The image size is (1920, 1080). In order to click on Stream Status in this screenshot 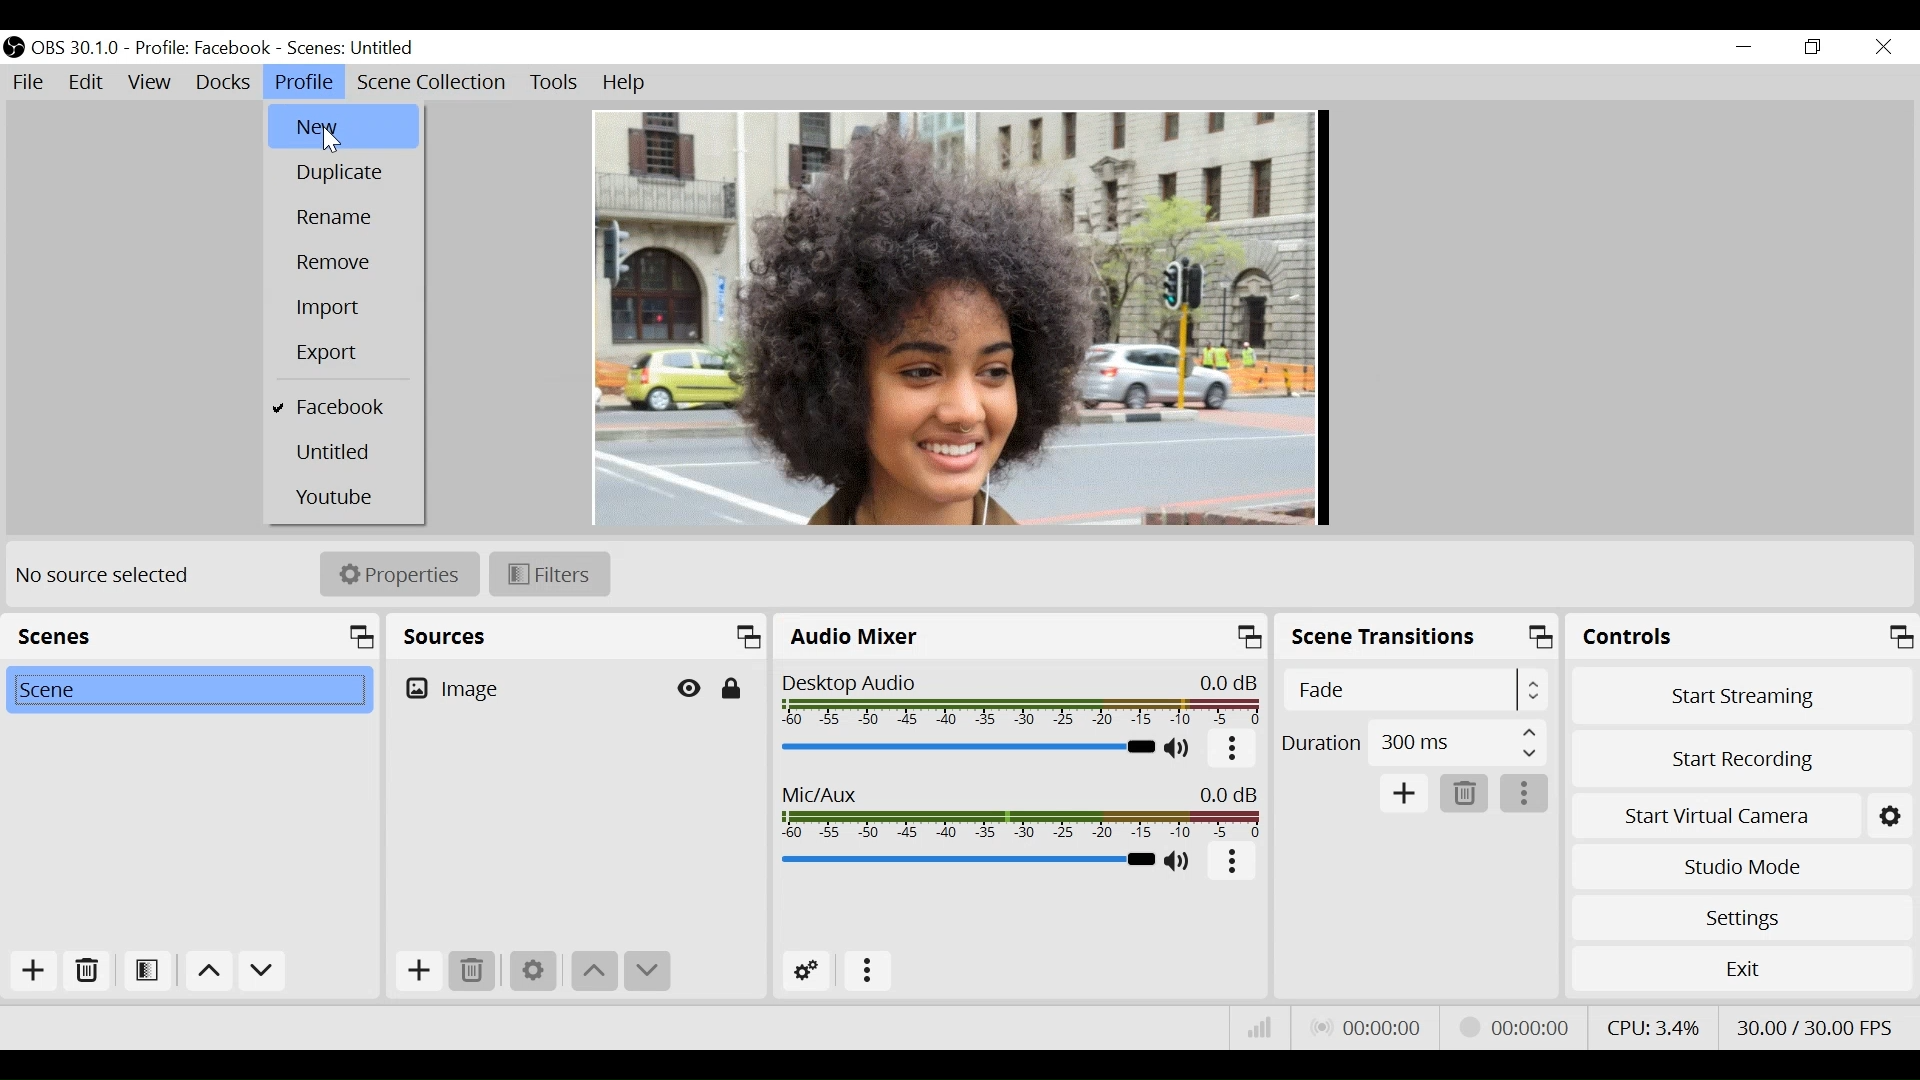, I will do `click(1517, 1026)`.